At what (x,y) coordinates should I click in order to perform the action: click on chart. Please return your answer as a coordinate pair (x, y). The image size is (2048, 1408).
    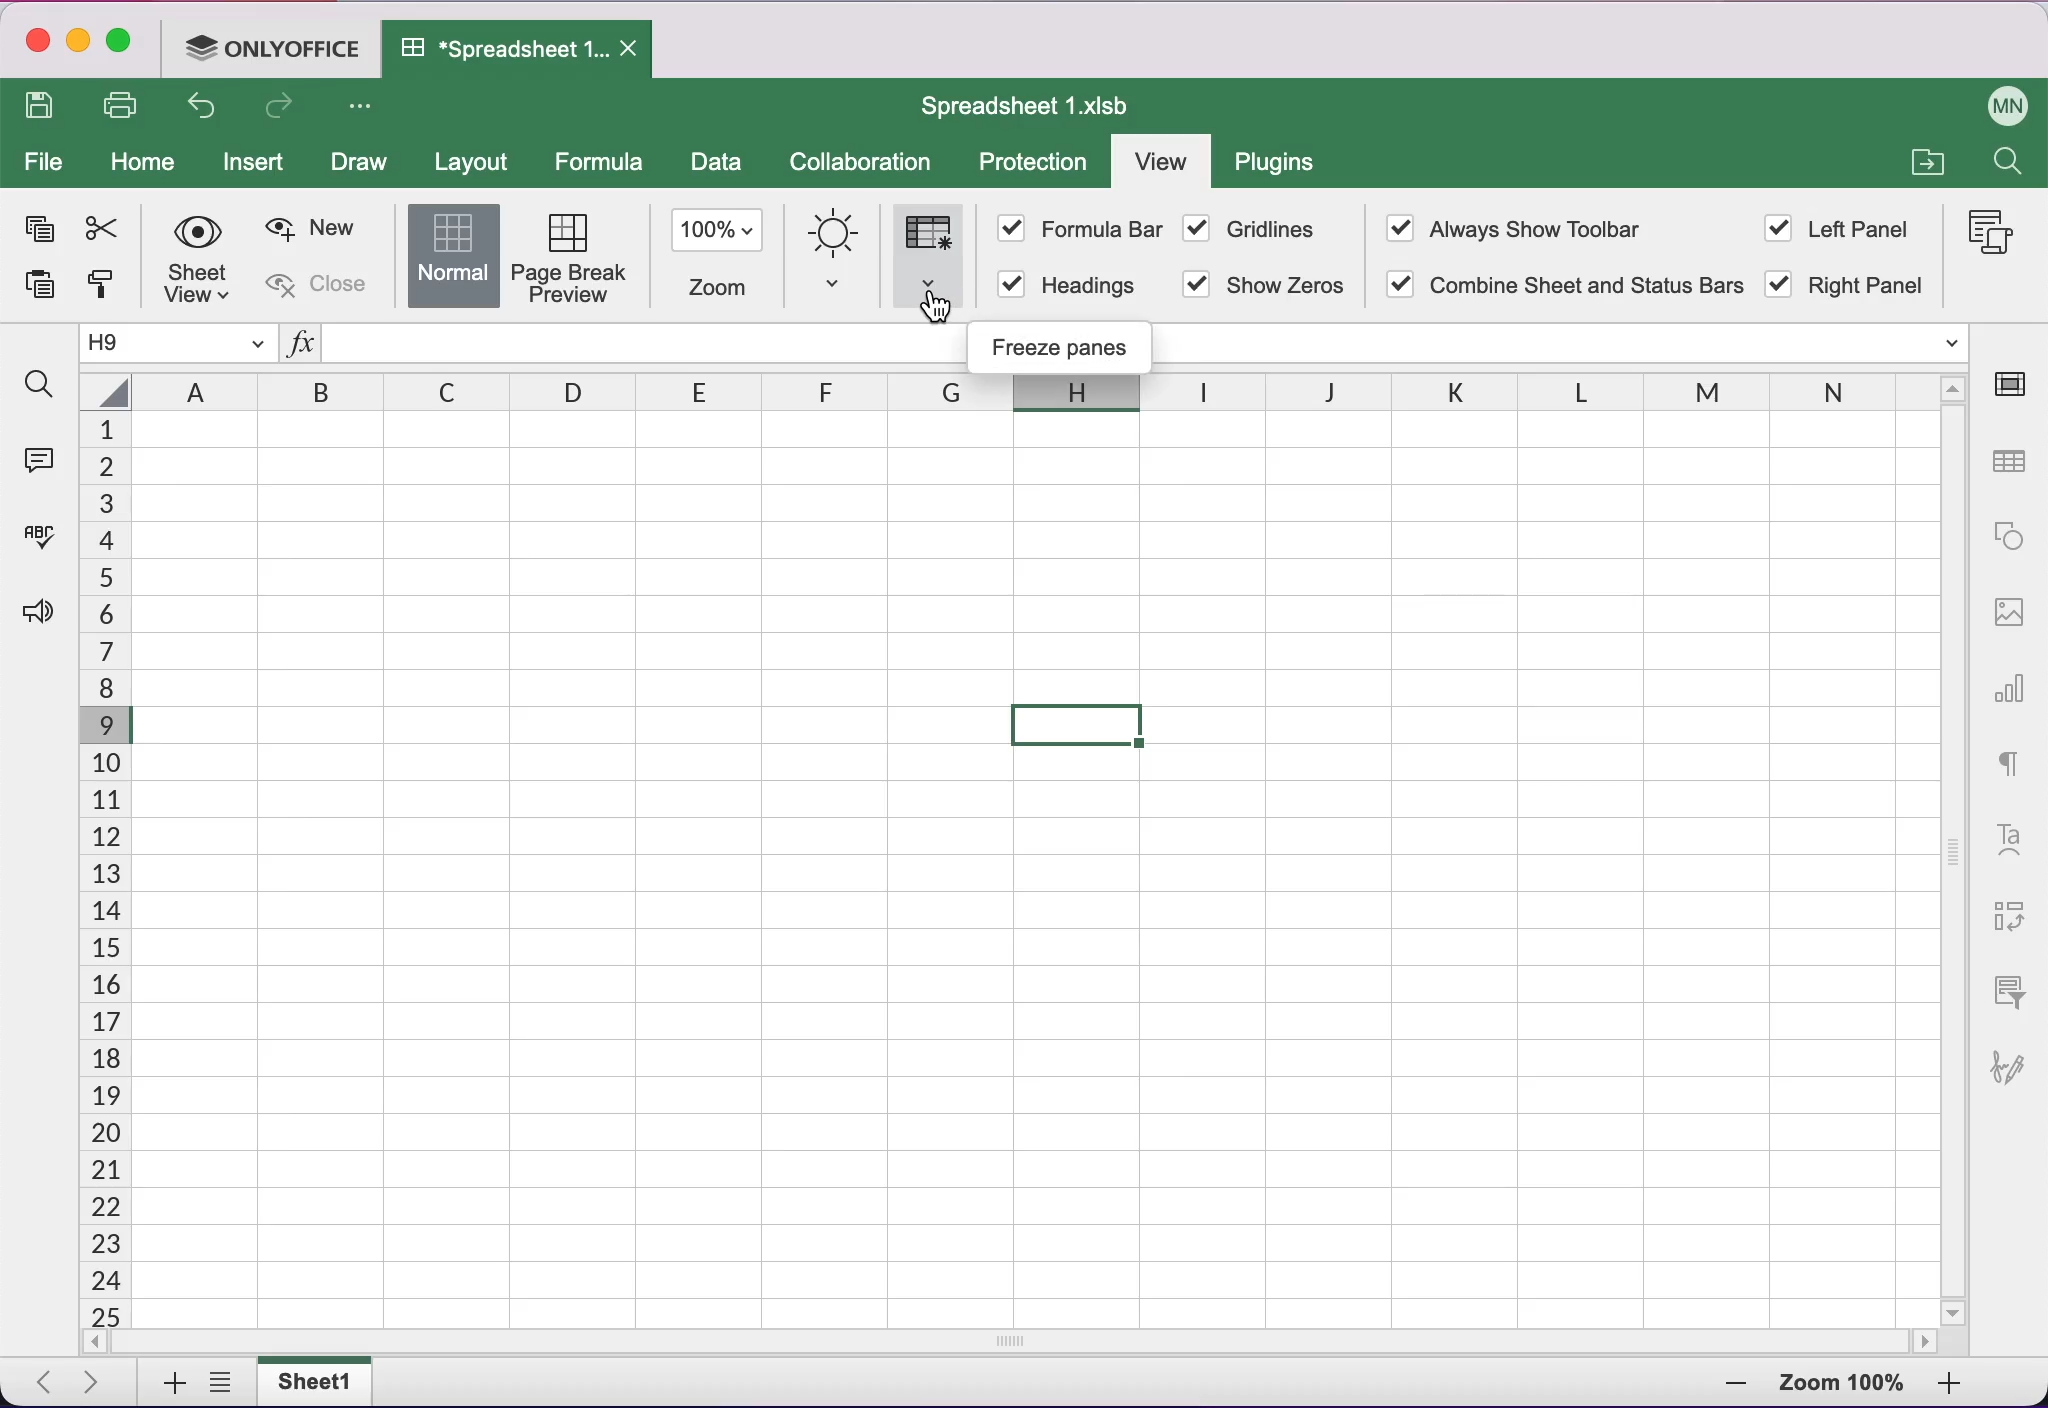
    Looking at the image, I should click on (2011, 696).